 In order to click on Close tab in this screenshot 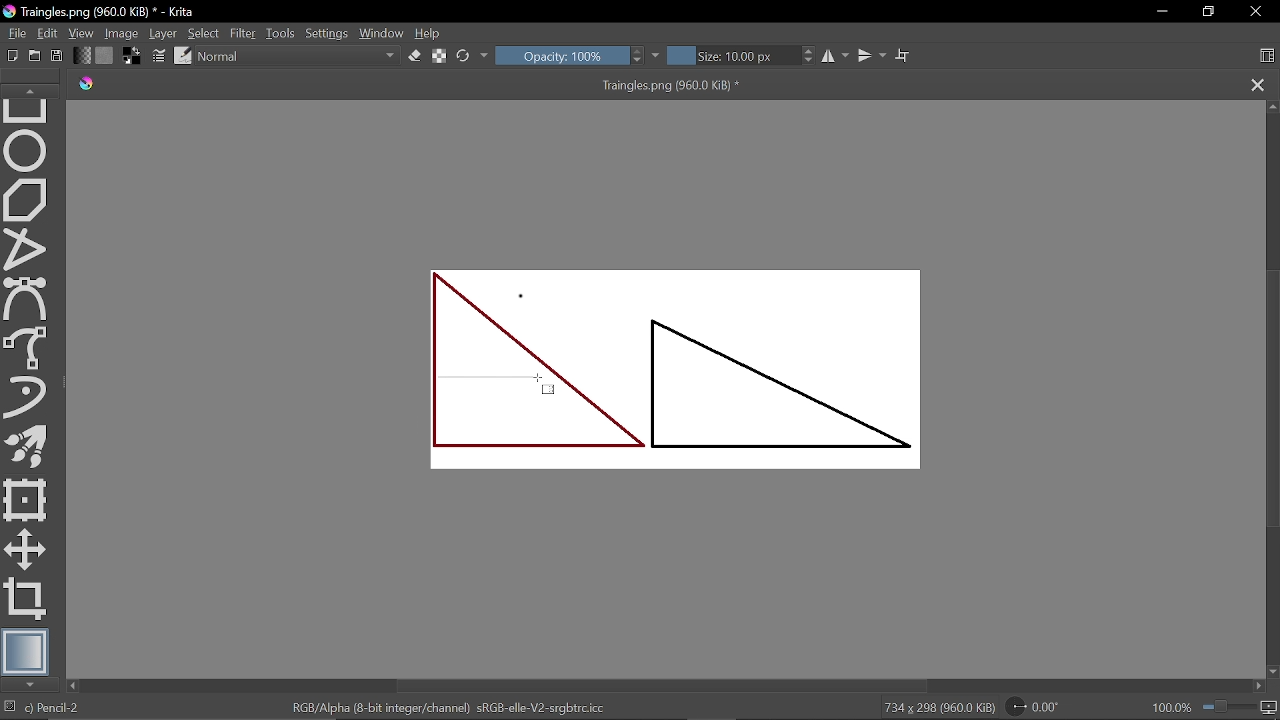, I will do `click(1258, 83)`.